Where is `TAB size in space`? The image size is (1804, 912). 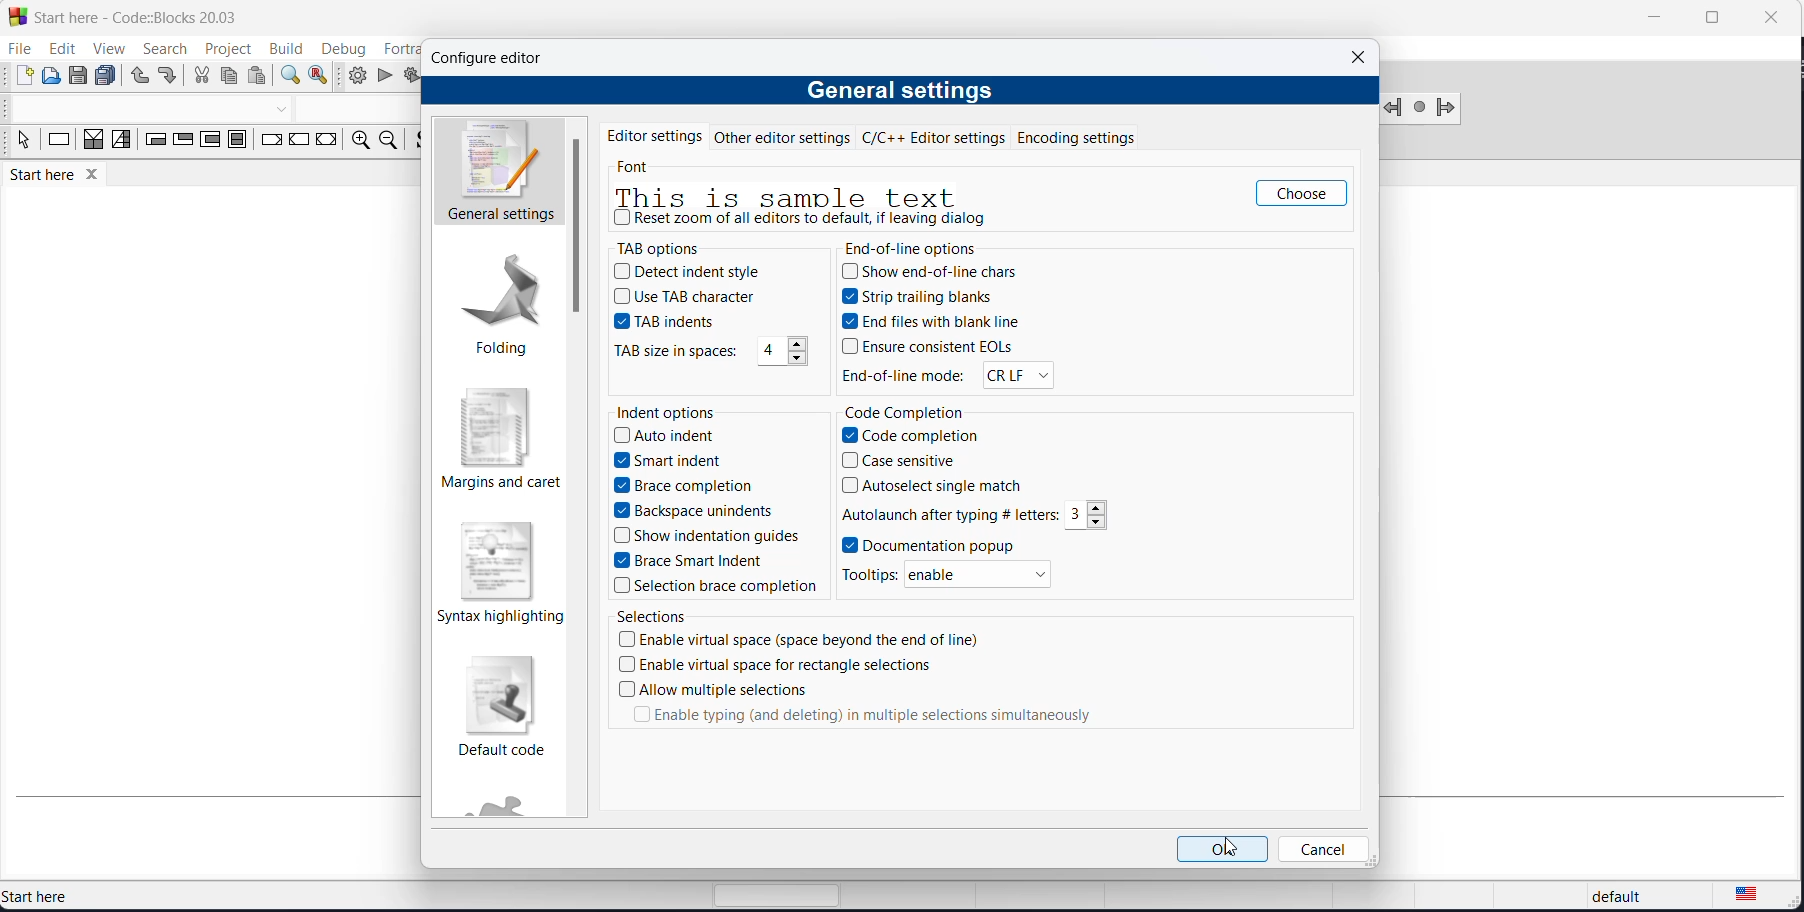
TAB size in space is located at coordinates (676, 352).